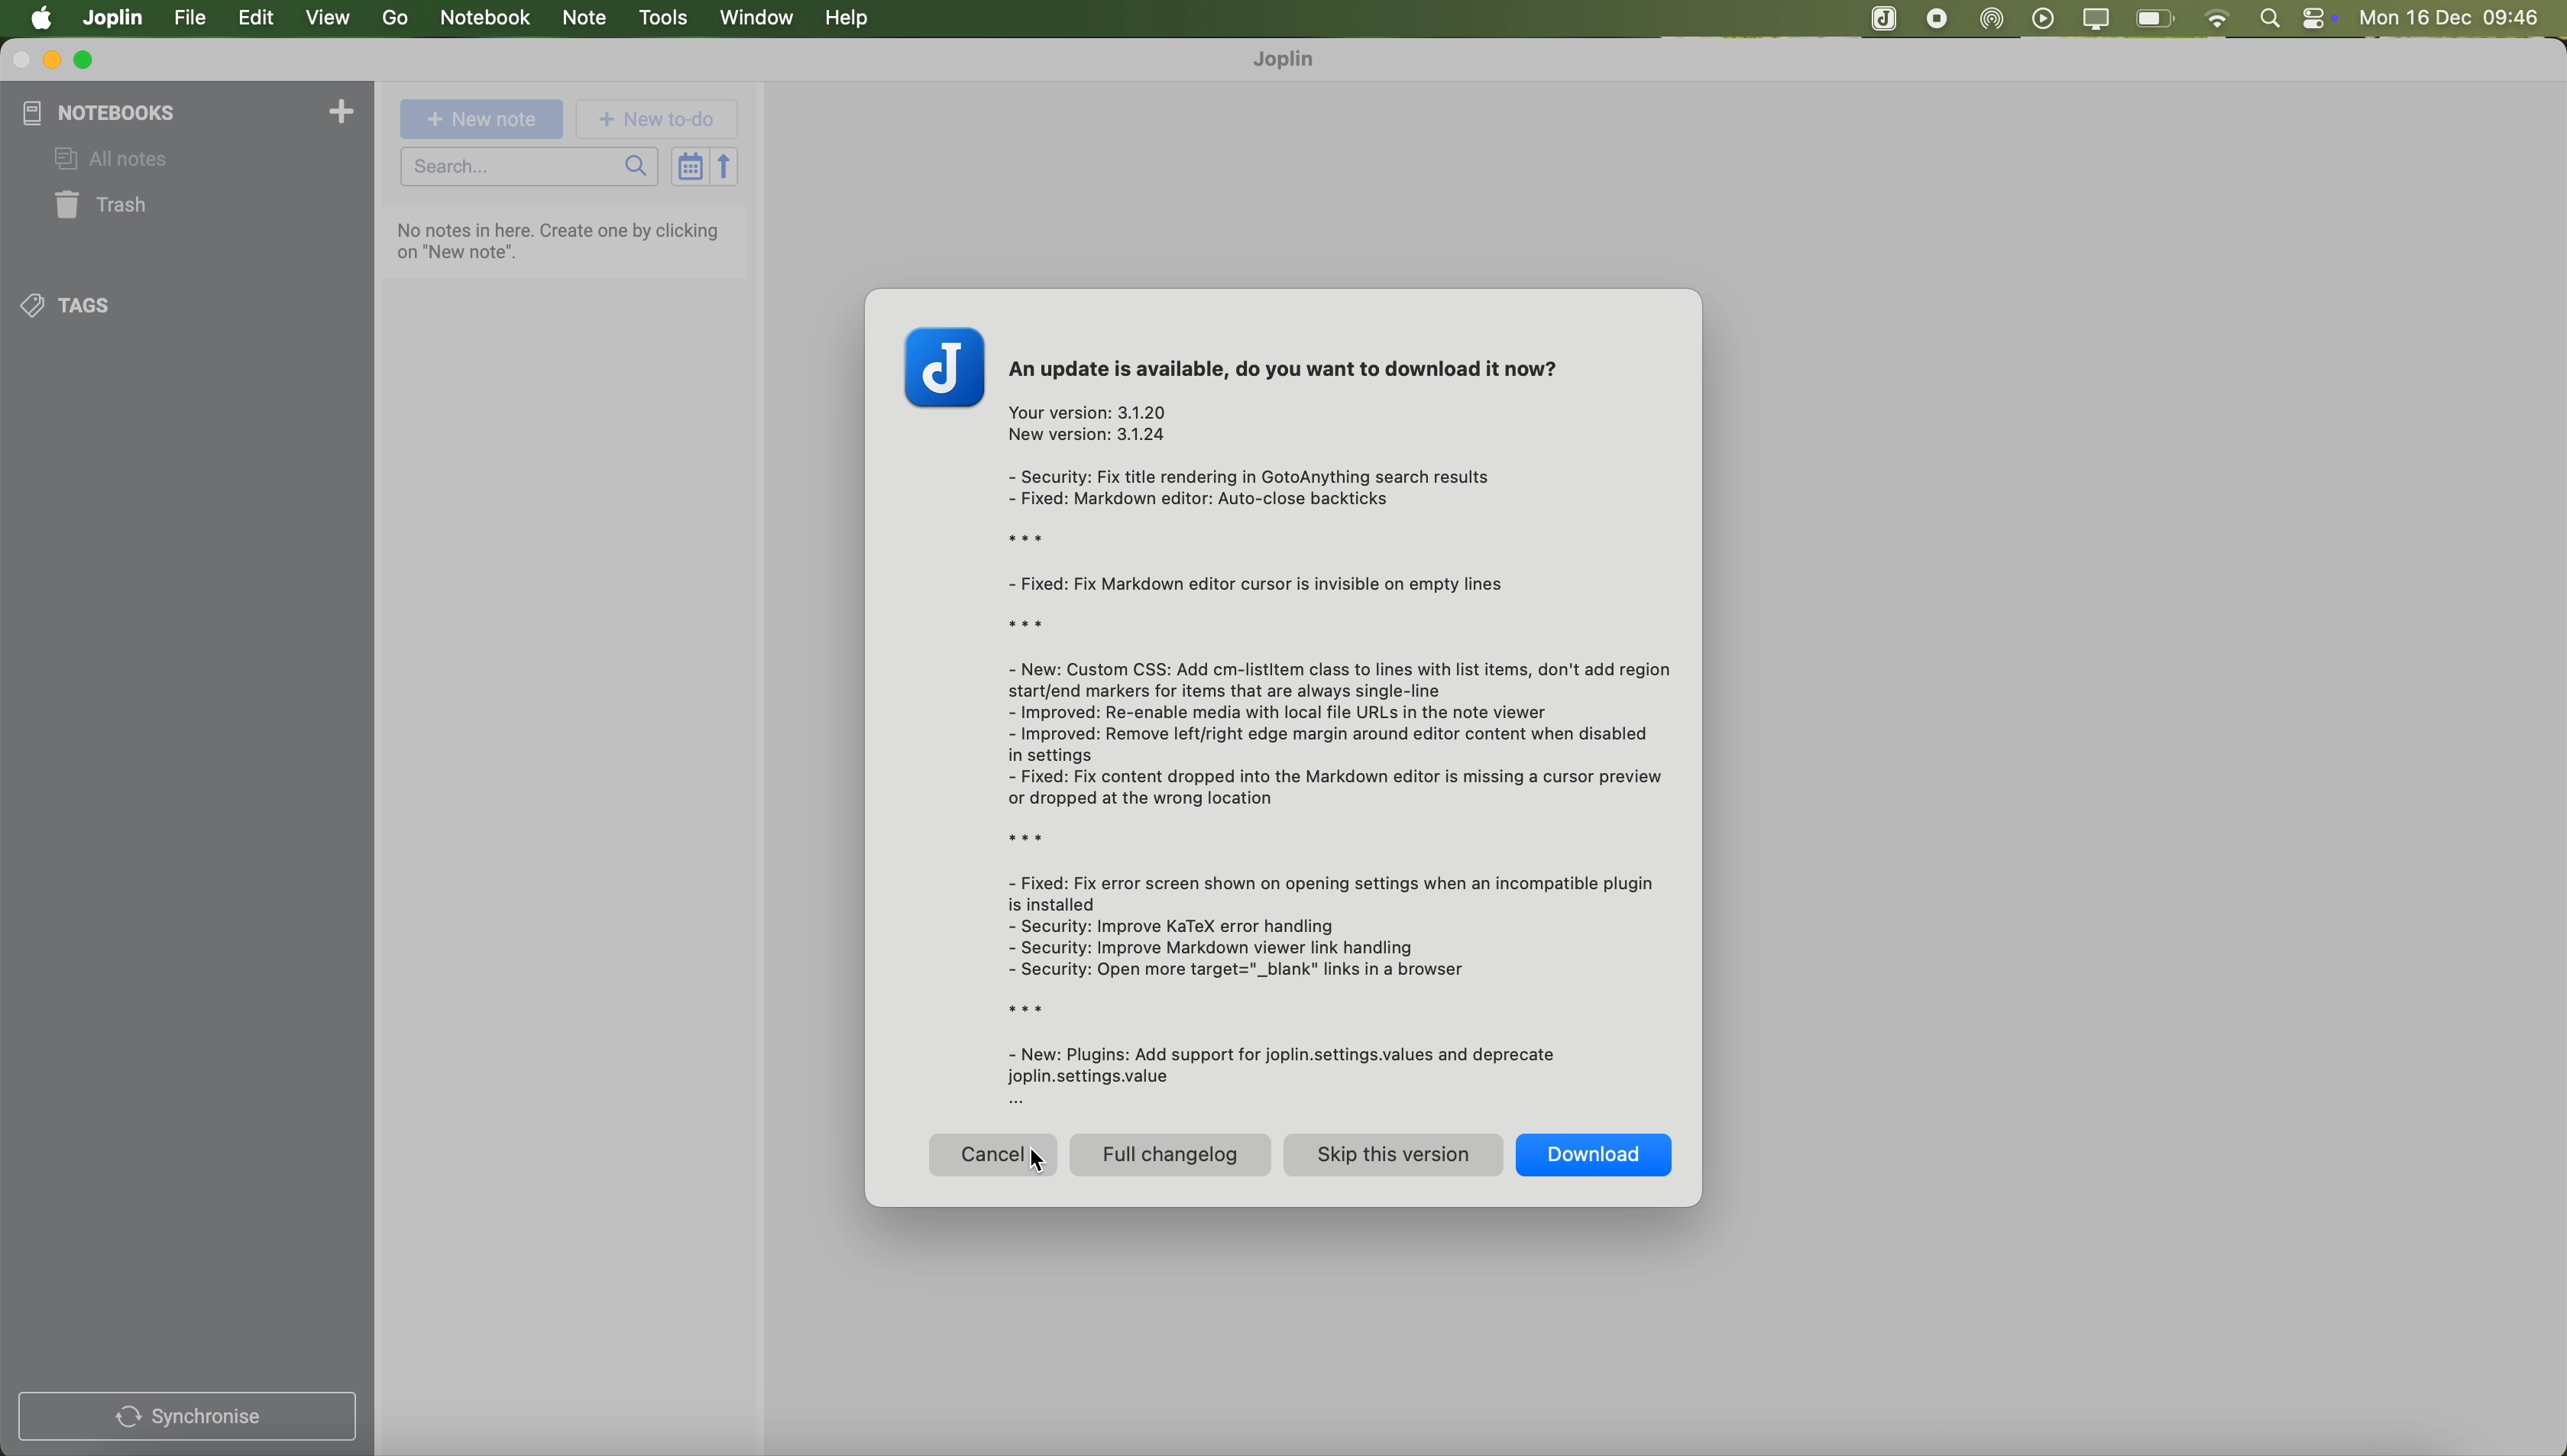 The image size is (2567, 1456). I want to click on edit, so click(260, 20).